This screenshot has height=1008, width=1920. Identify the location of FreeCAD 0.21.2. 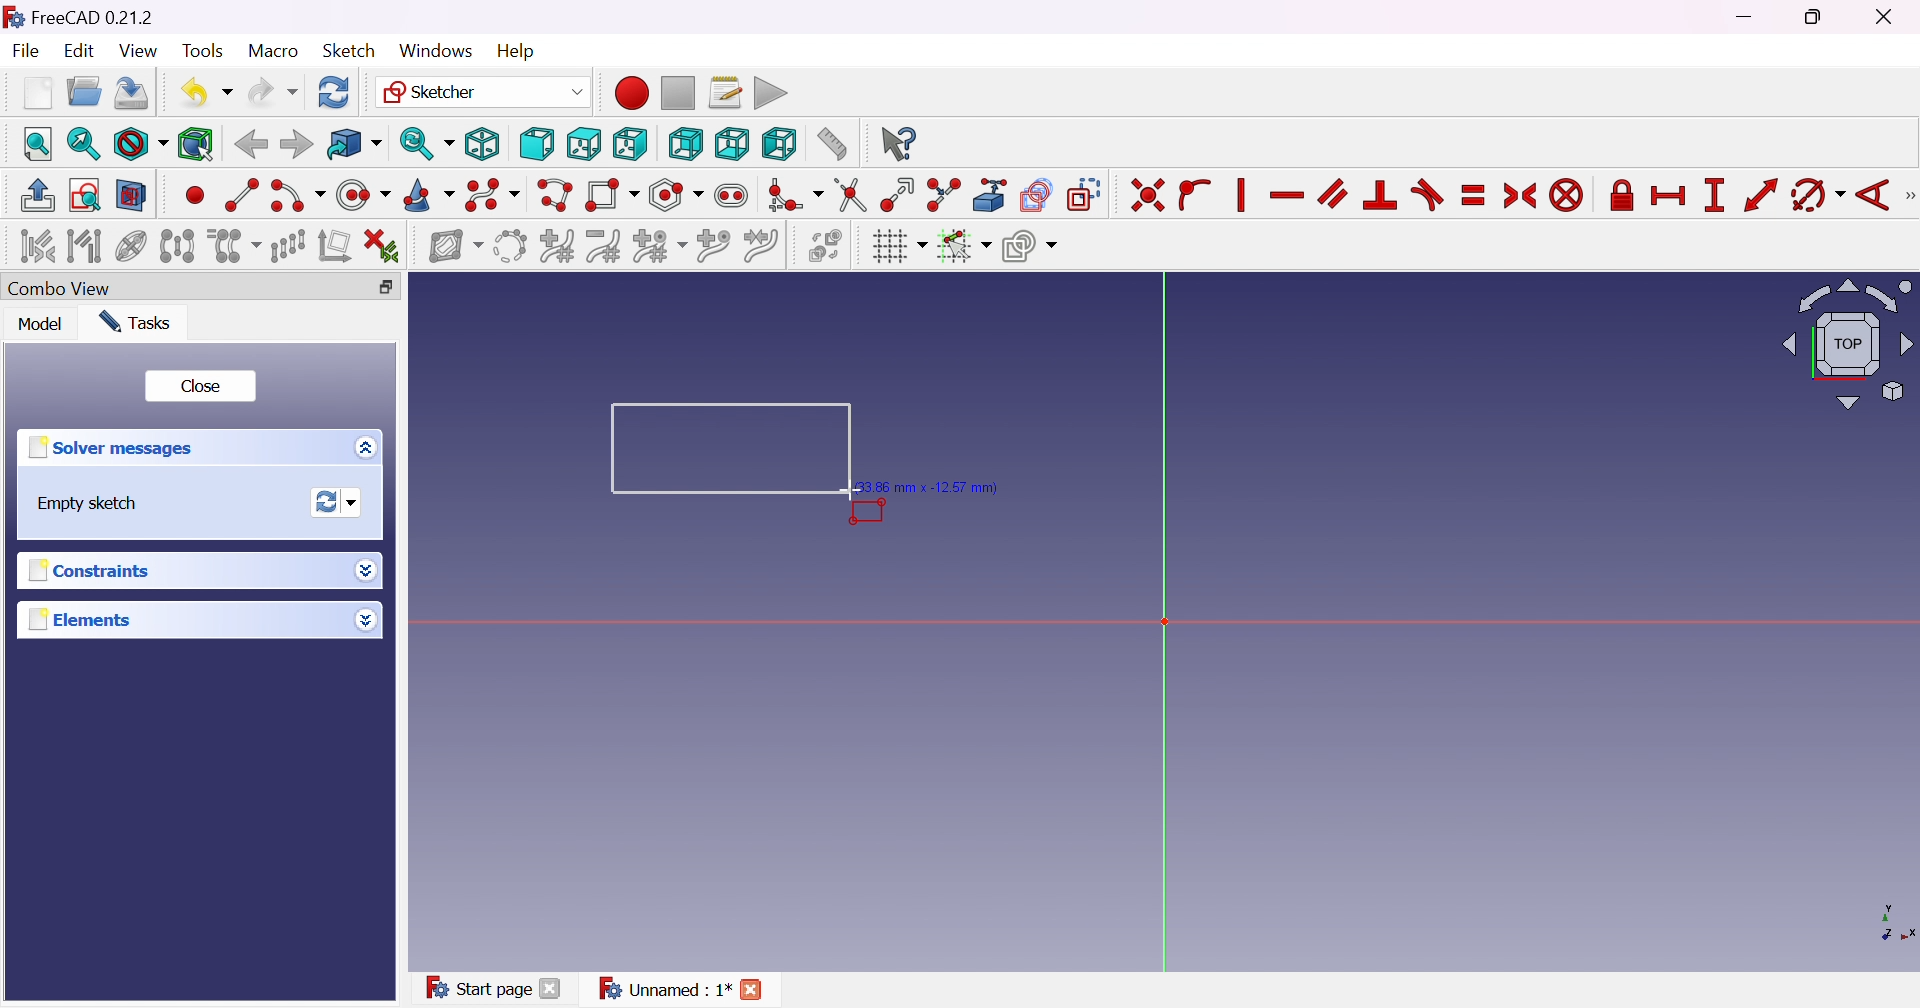
(78, 14).